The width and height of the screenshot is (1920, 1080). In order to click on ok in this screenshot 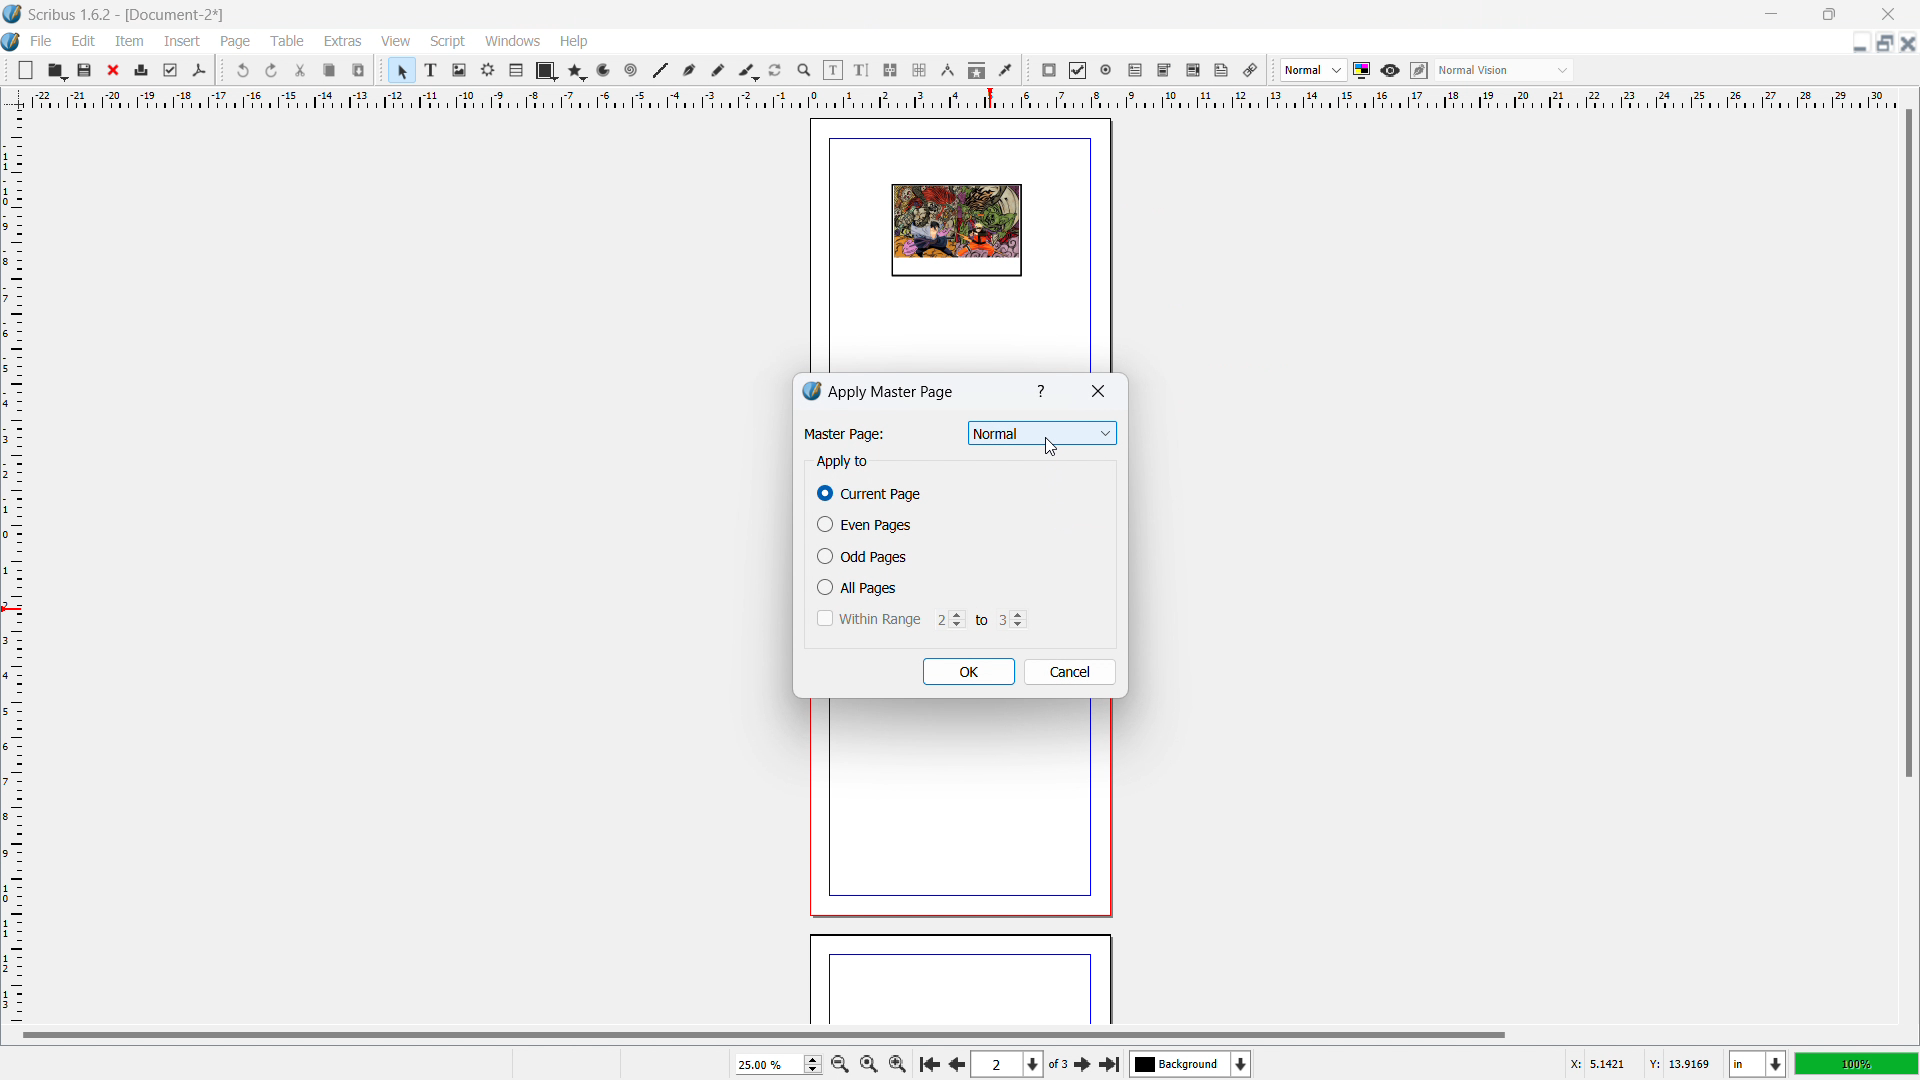, I will do `click(969, 672)`.